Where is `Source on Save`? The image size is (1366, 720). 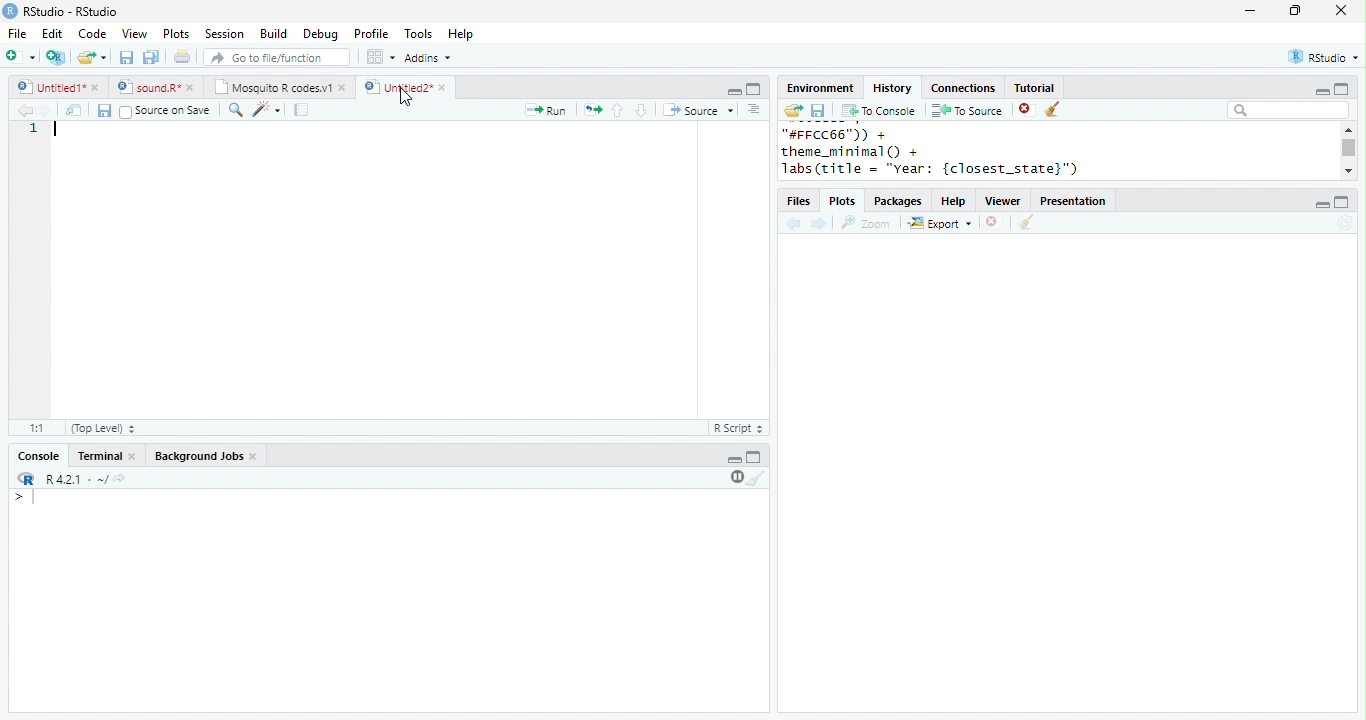
Source on Save is located at coordinates (165, 111).